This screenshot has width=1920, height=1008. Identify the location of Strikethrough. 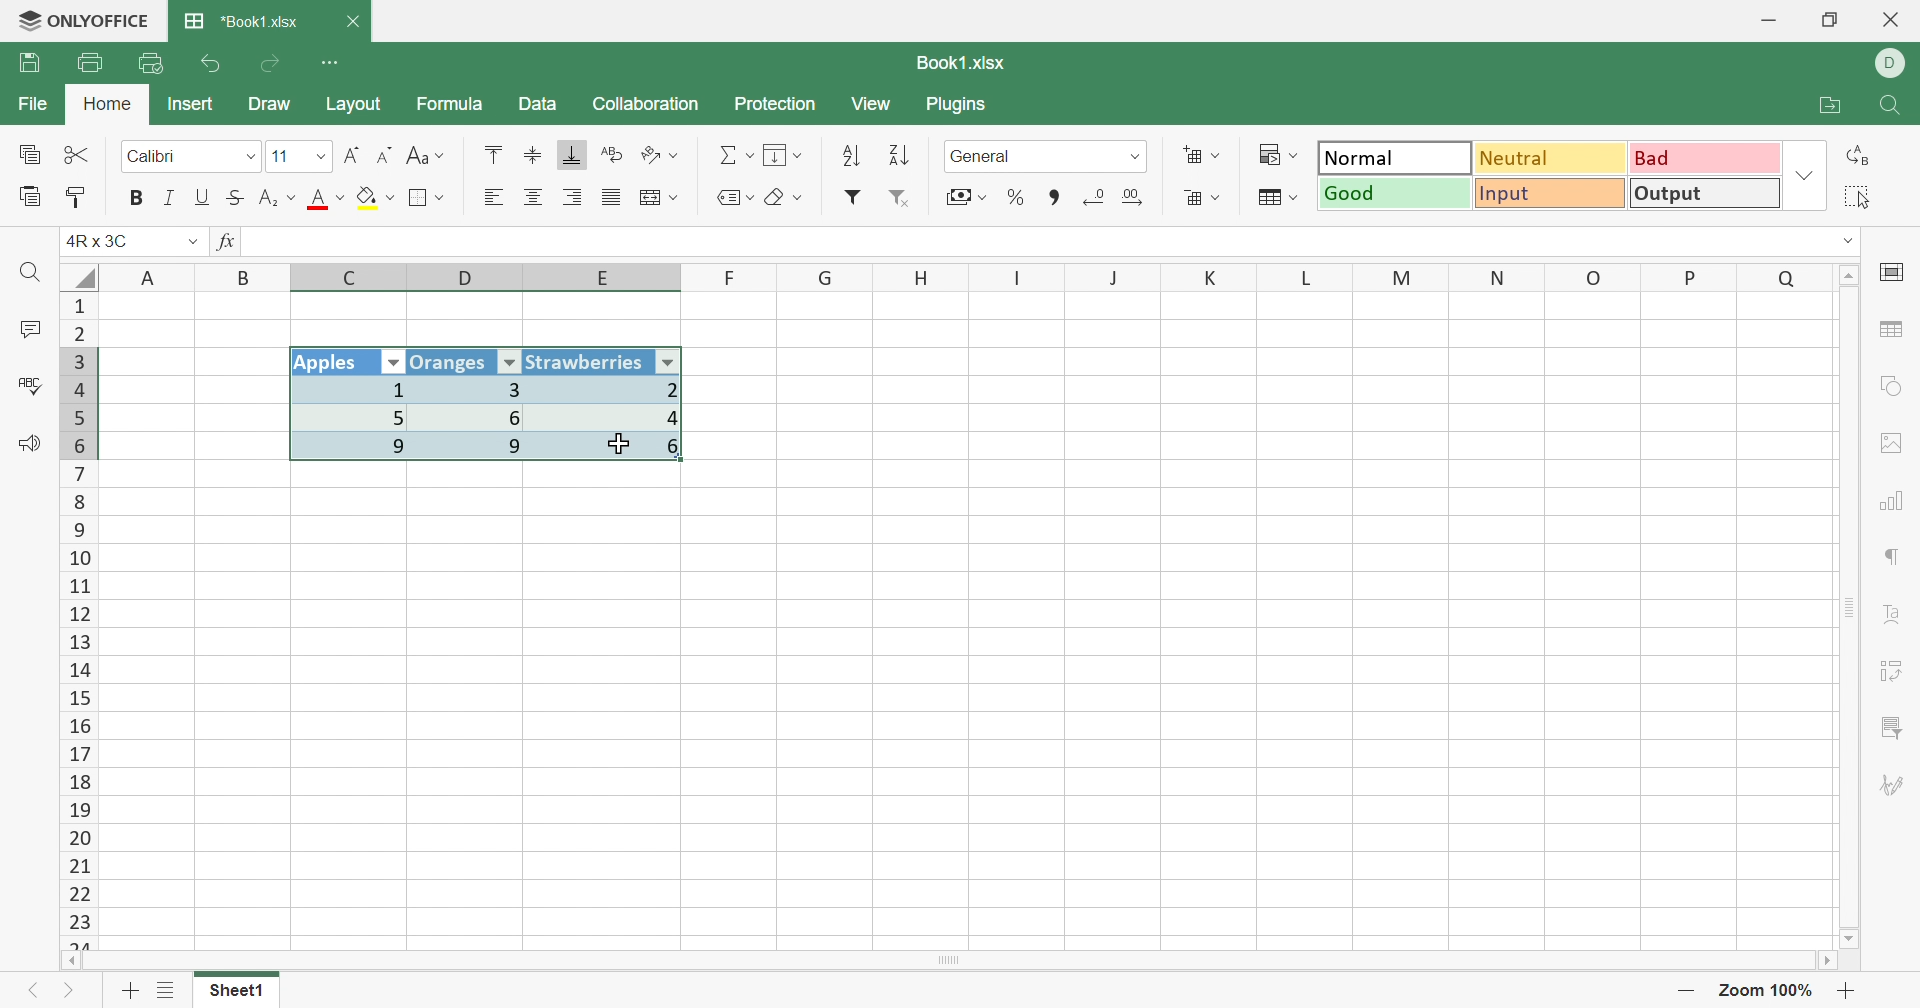
(239, 197).